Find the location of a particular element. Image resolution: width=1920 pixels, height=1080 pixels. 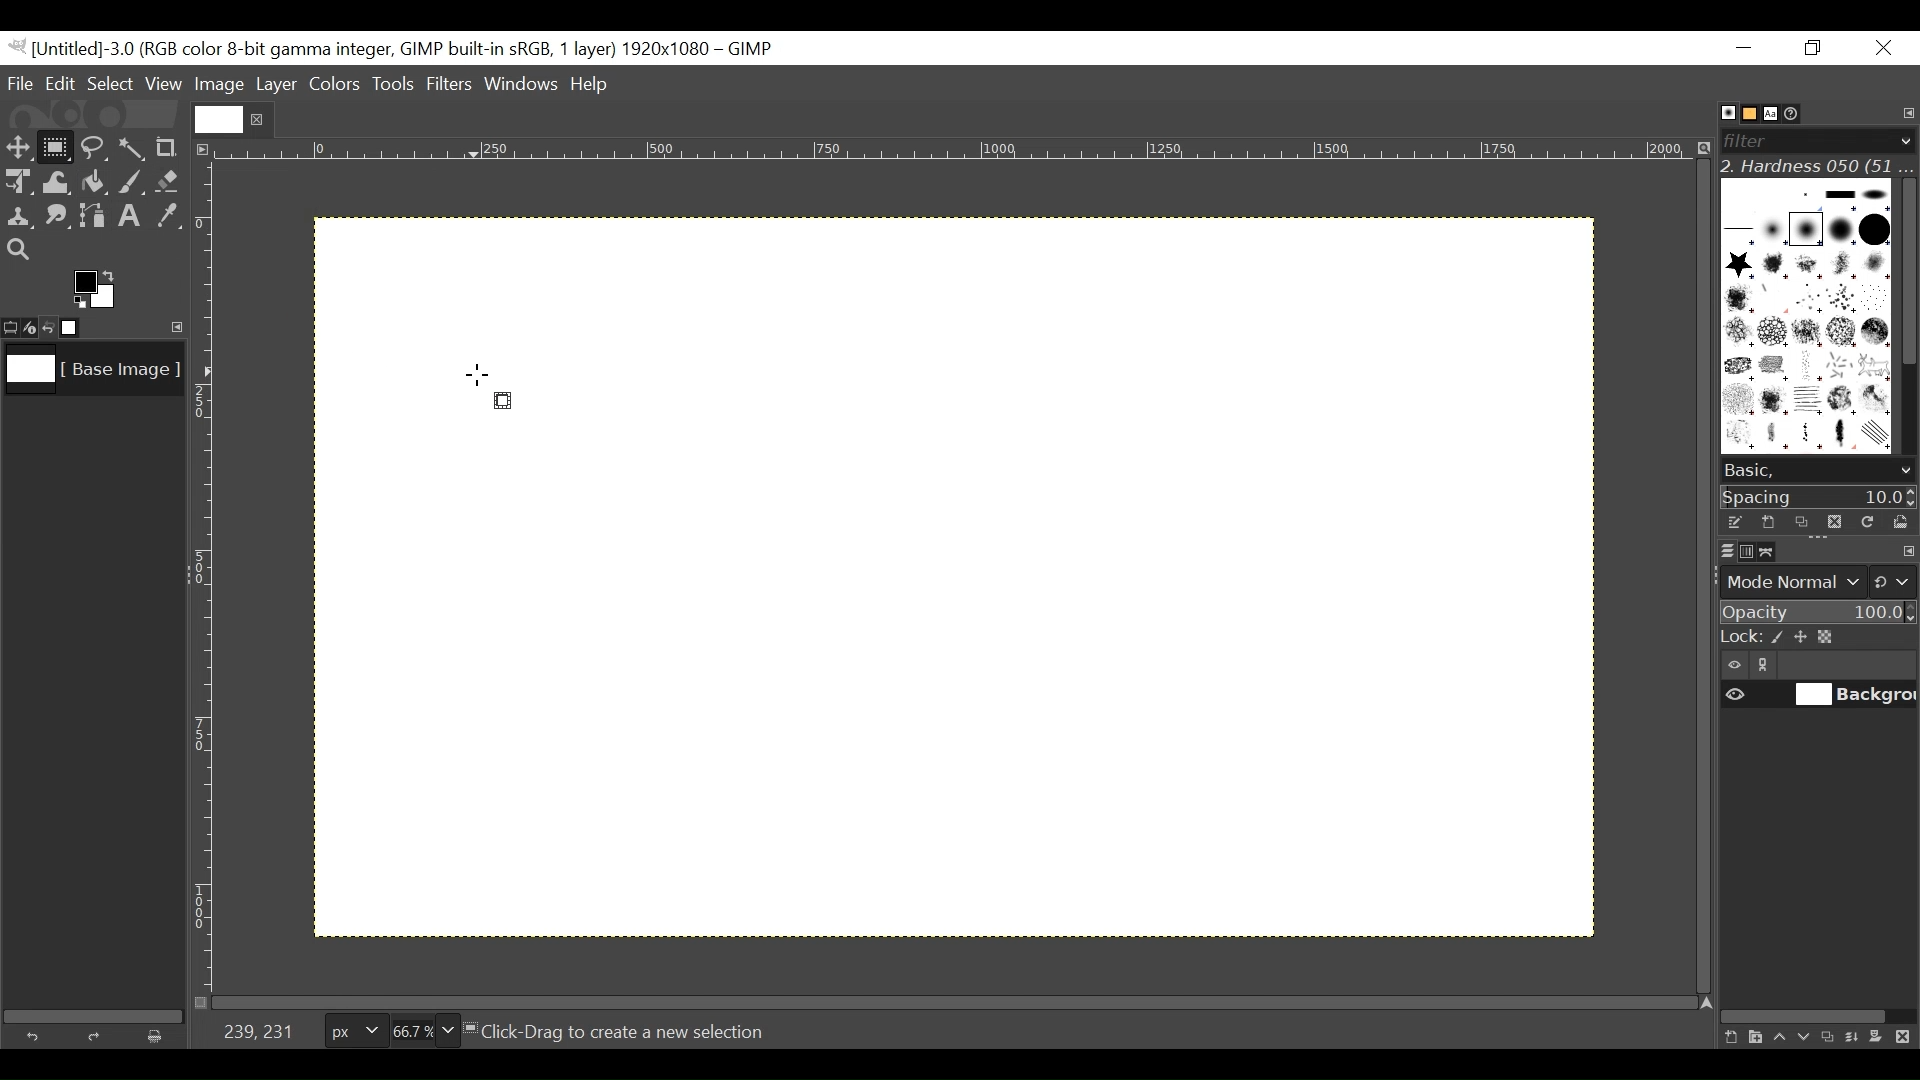

Gride is located at coordinates (1048, 680).